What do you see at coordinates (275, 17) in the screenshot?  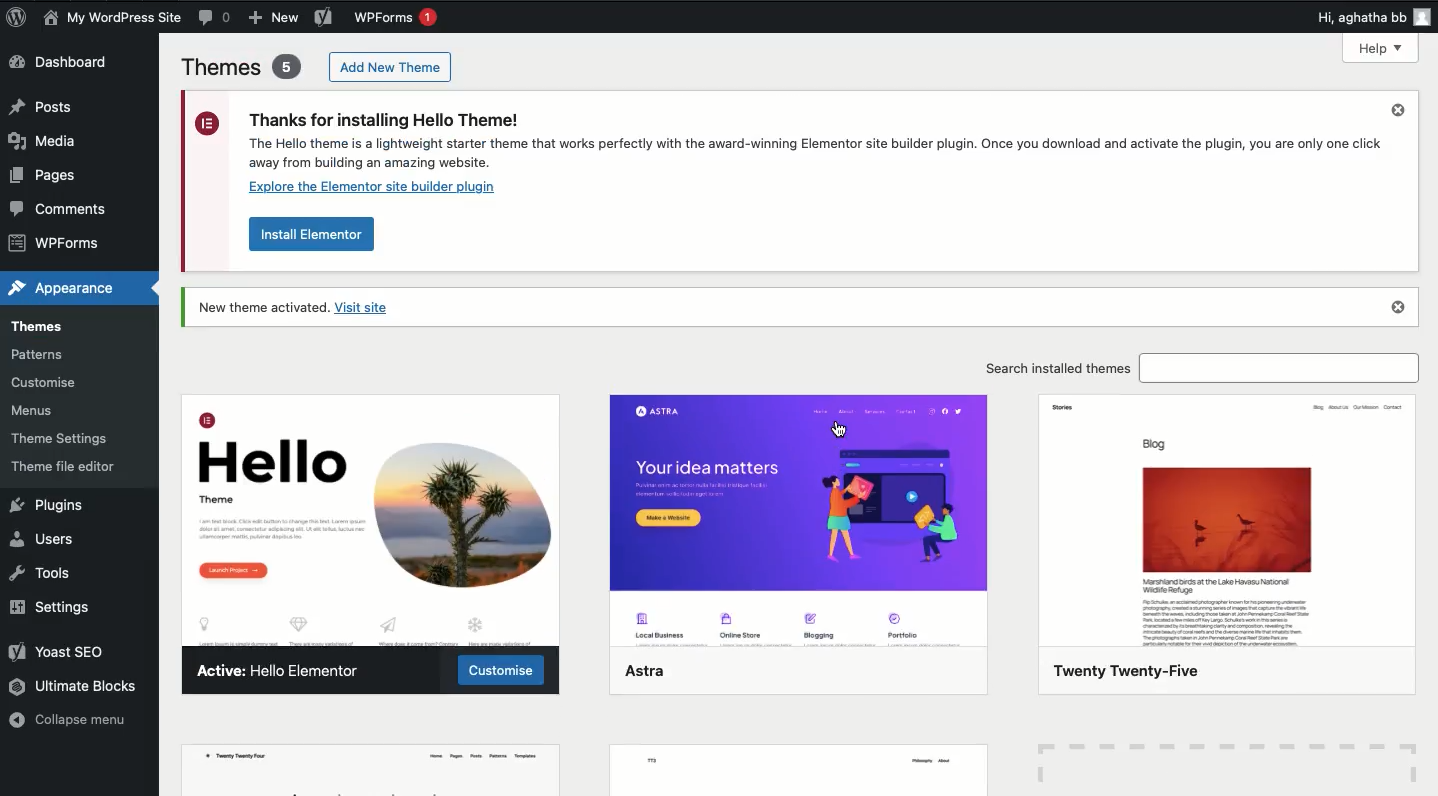 I see `New` at bounding box center [275, 17].